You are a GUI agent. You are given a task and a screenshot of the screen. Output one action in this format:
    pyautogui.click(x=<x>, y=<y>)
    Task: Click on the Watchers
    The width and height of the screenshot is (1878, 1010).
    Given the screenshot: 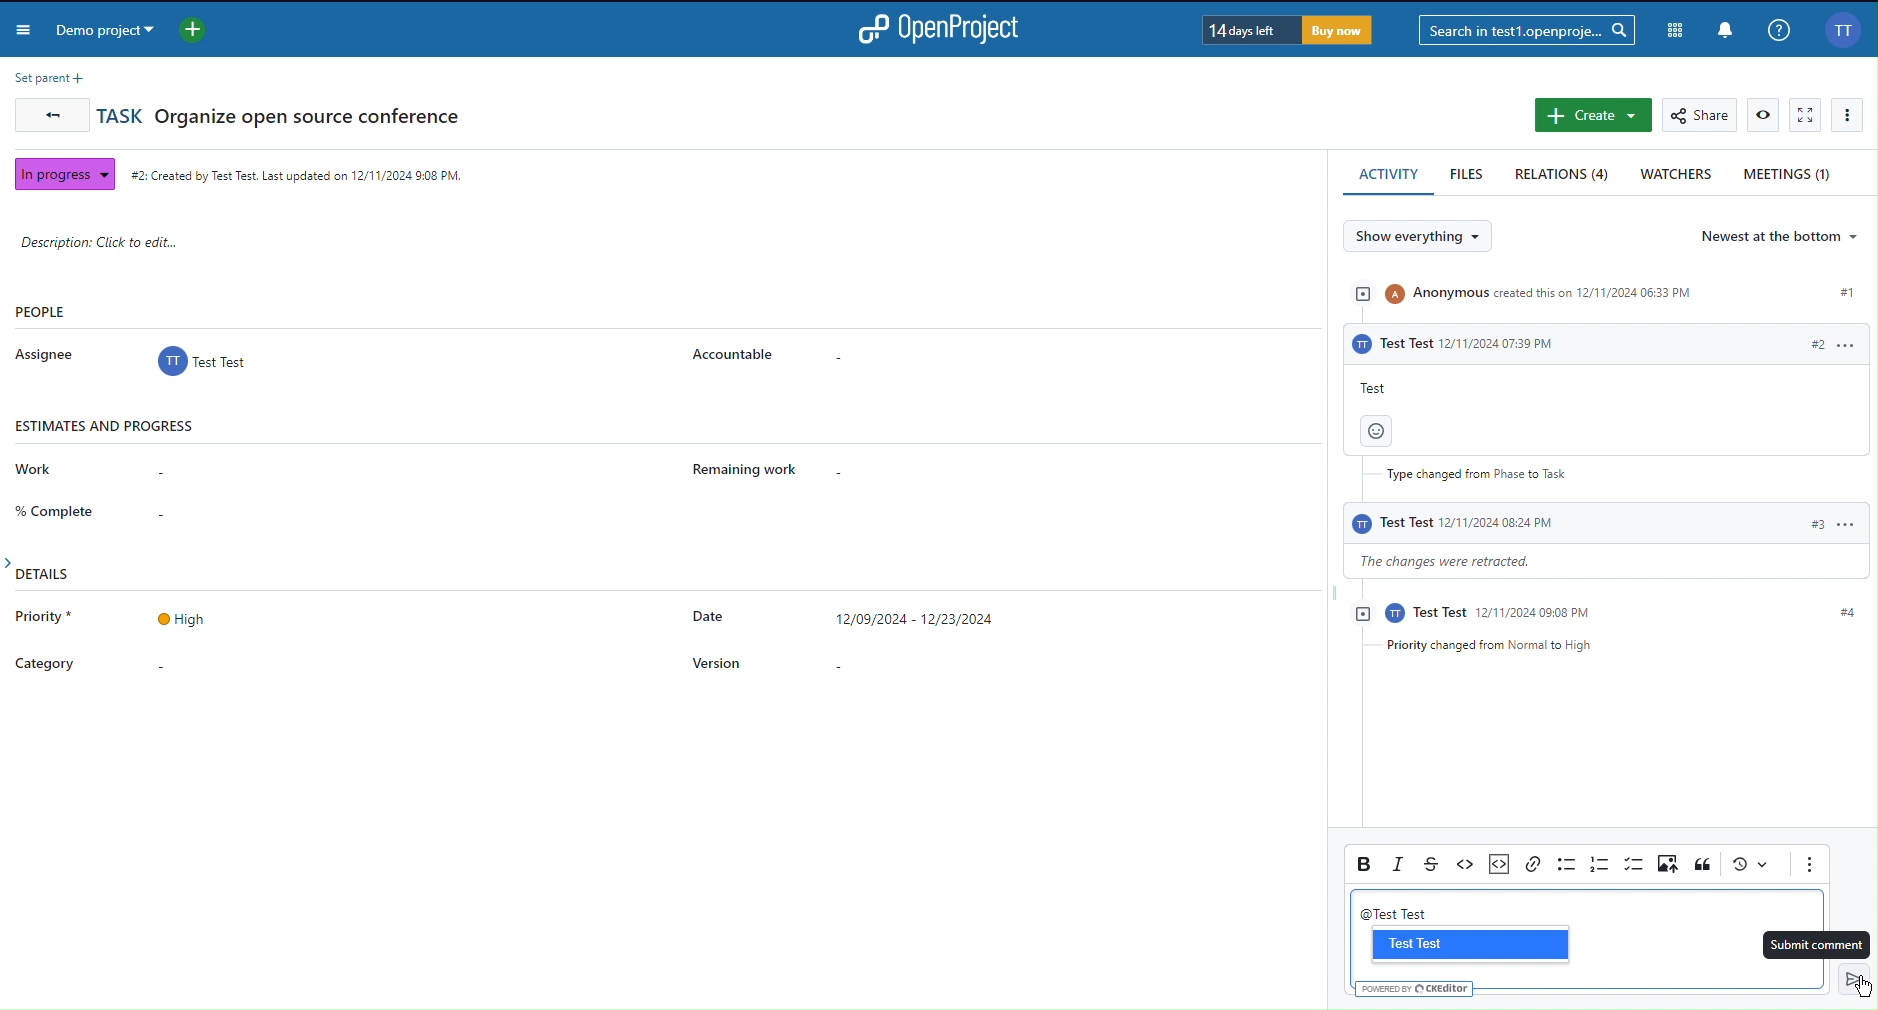 What is the action you would take?
    pyautogui.click(x=1677, y=176)
    